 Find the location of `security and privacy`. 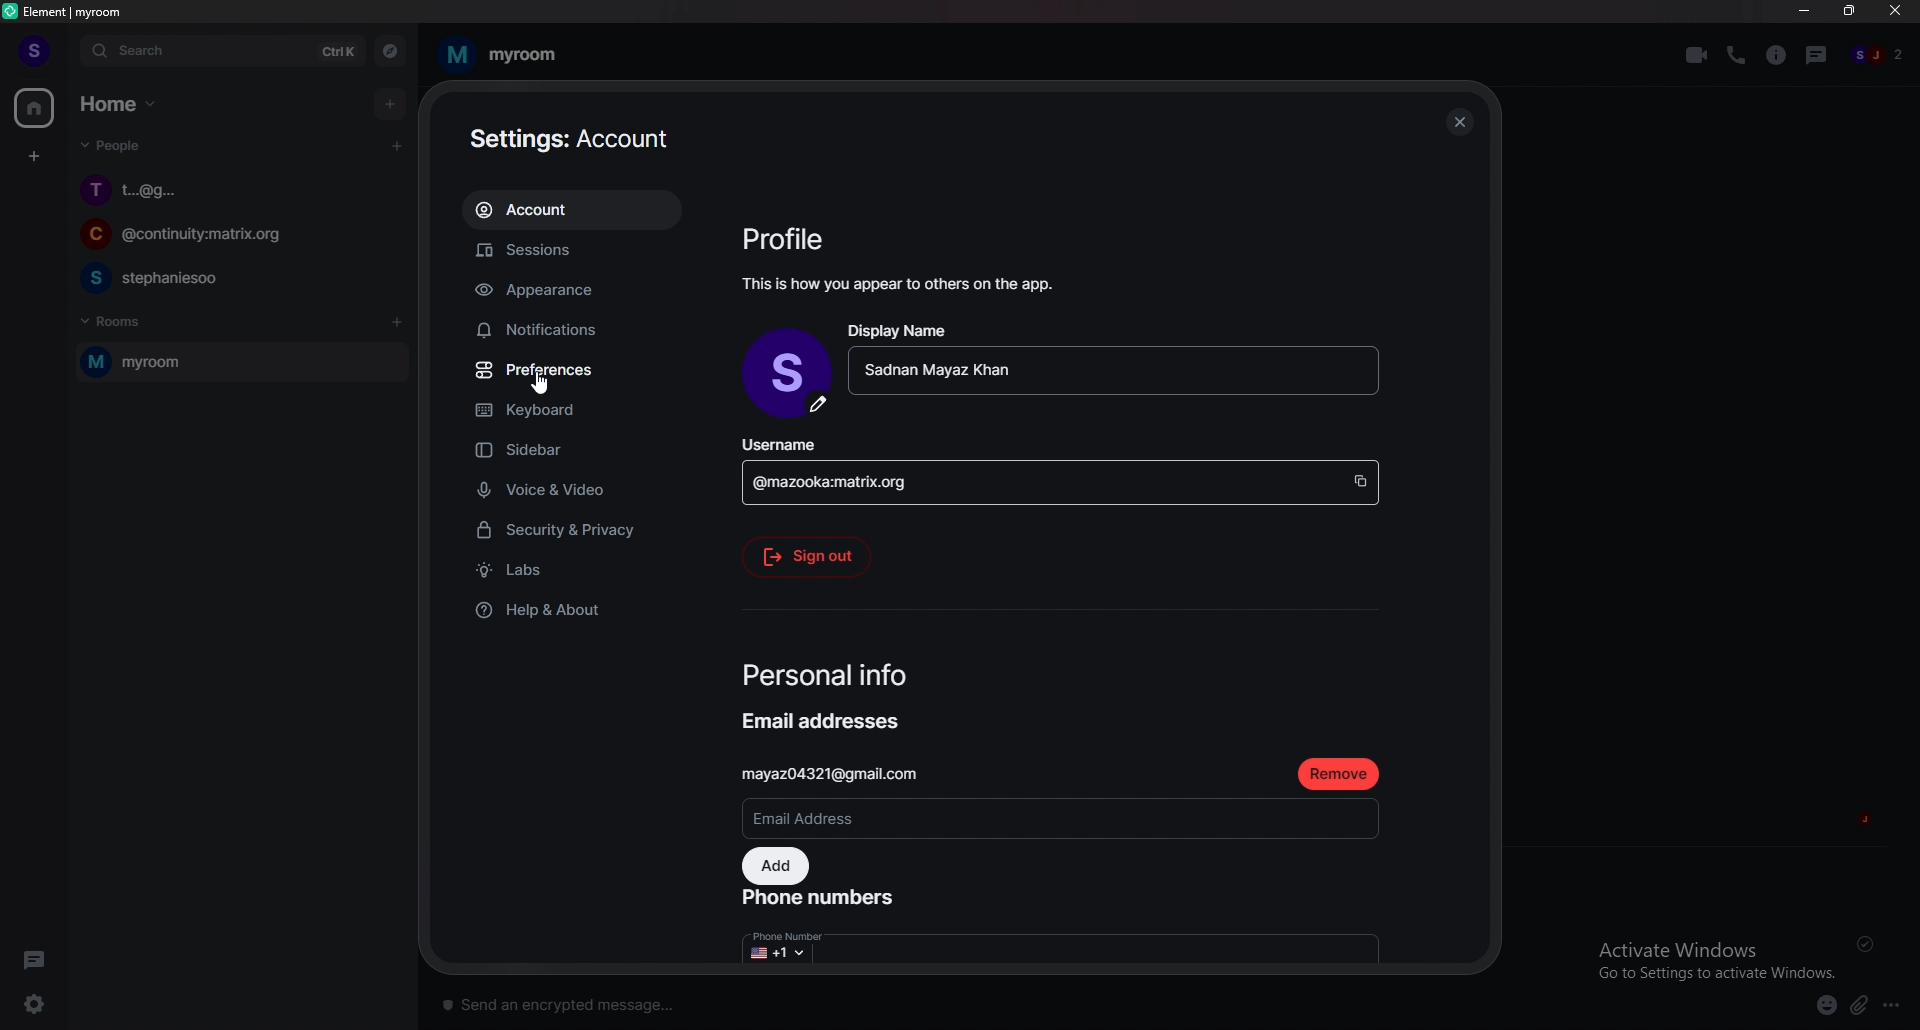

security and privacy is located at coordinates (573, 532).